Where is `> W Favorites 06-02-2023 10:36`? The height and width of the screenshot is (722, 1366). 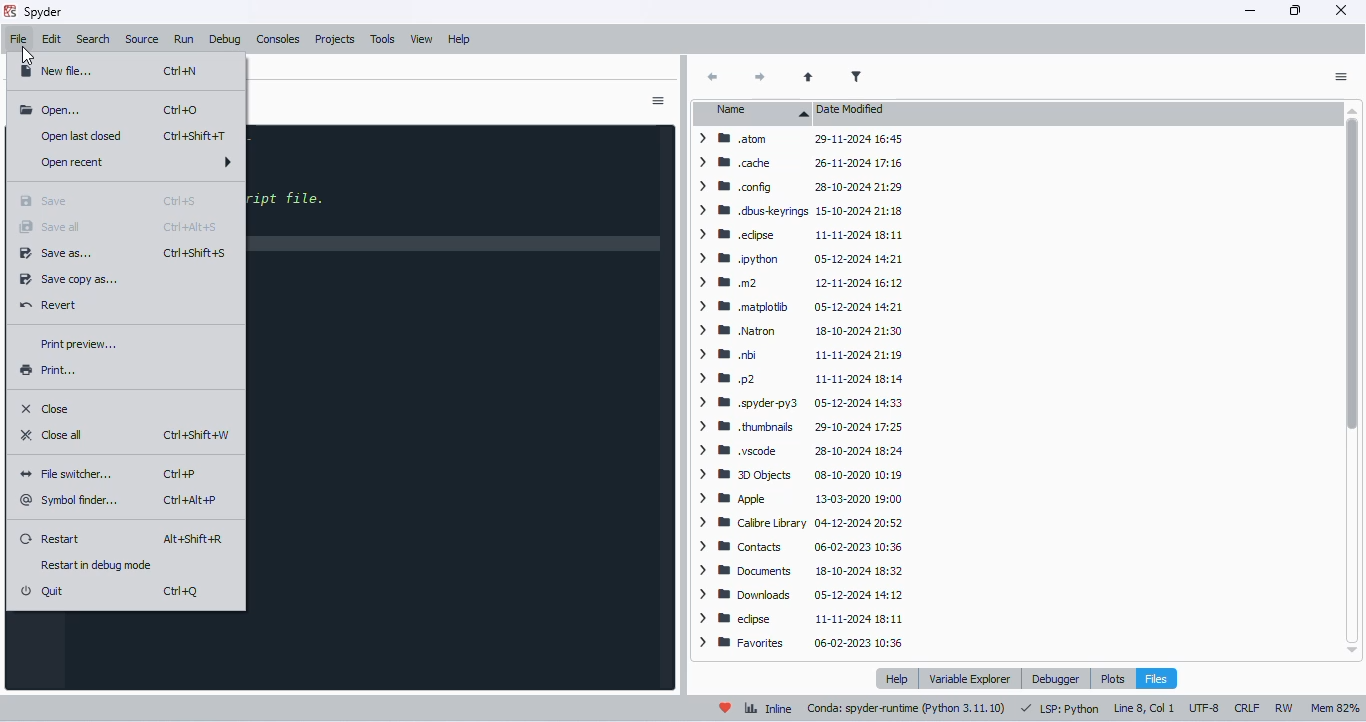 > W Favorites 06-02-2023 10:36 is located at coordinates (801, 644).